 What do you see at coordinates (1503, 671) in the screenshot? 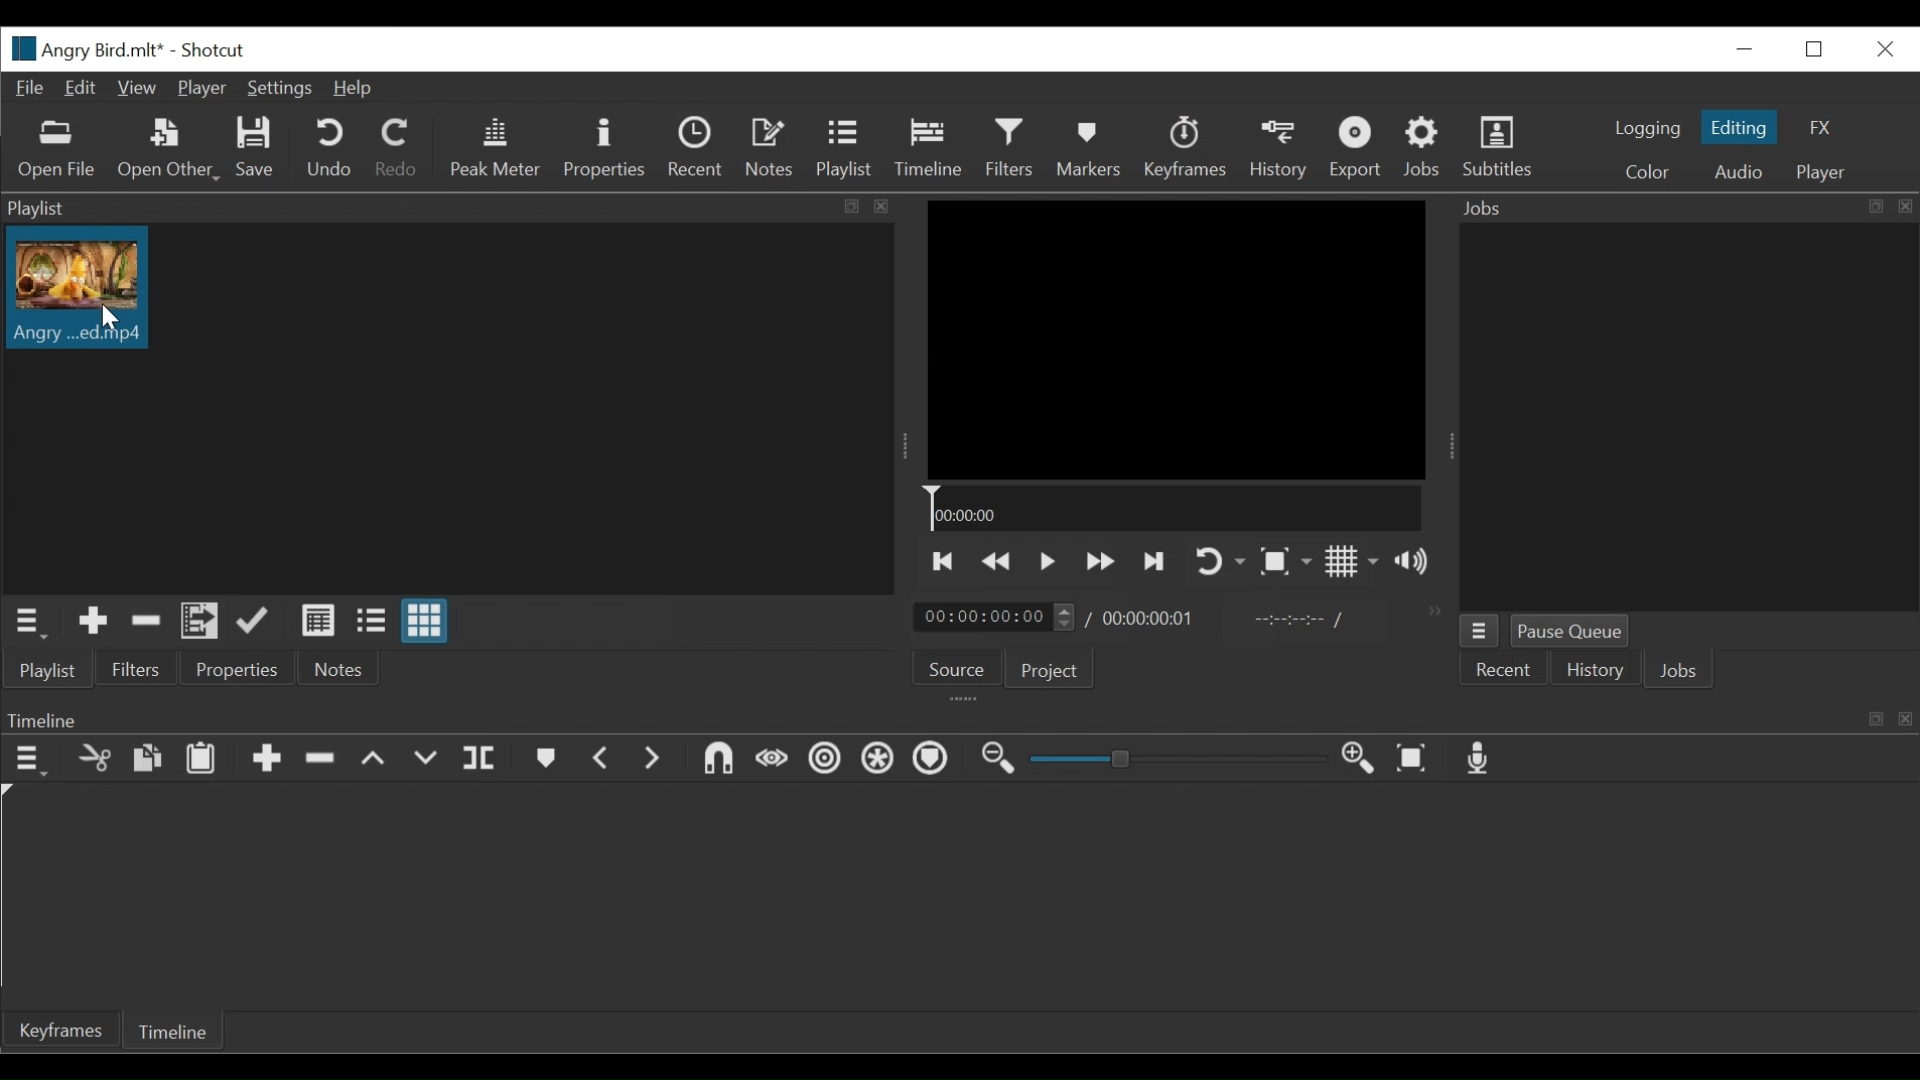
I see `Recent` at bounding box center [1503, 671].